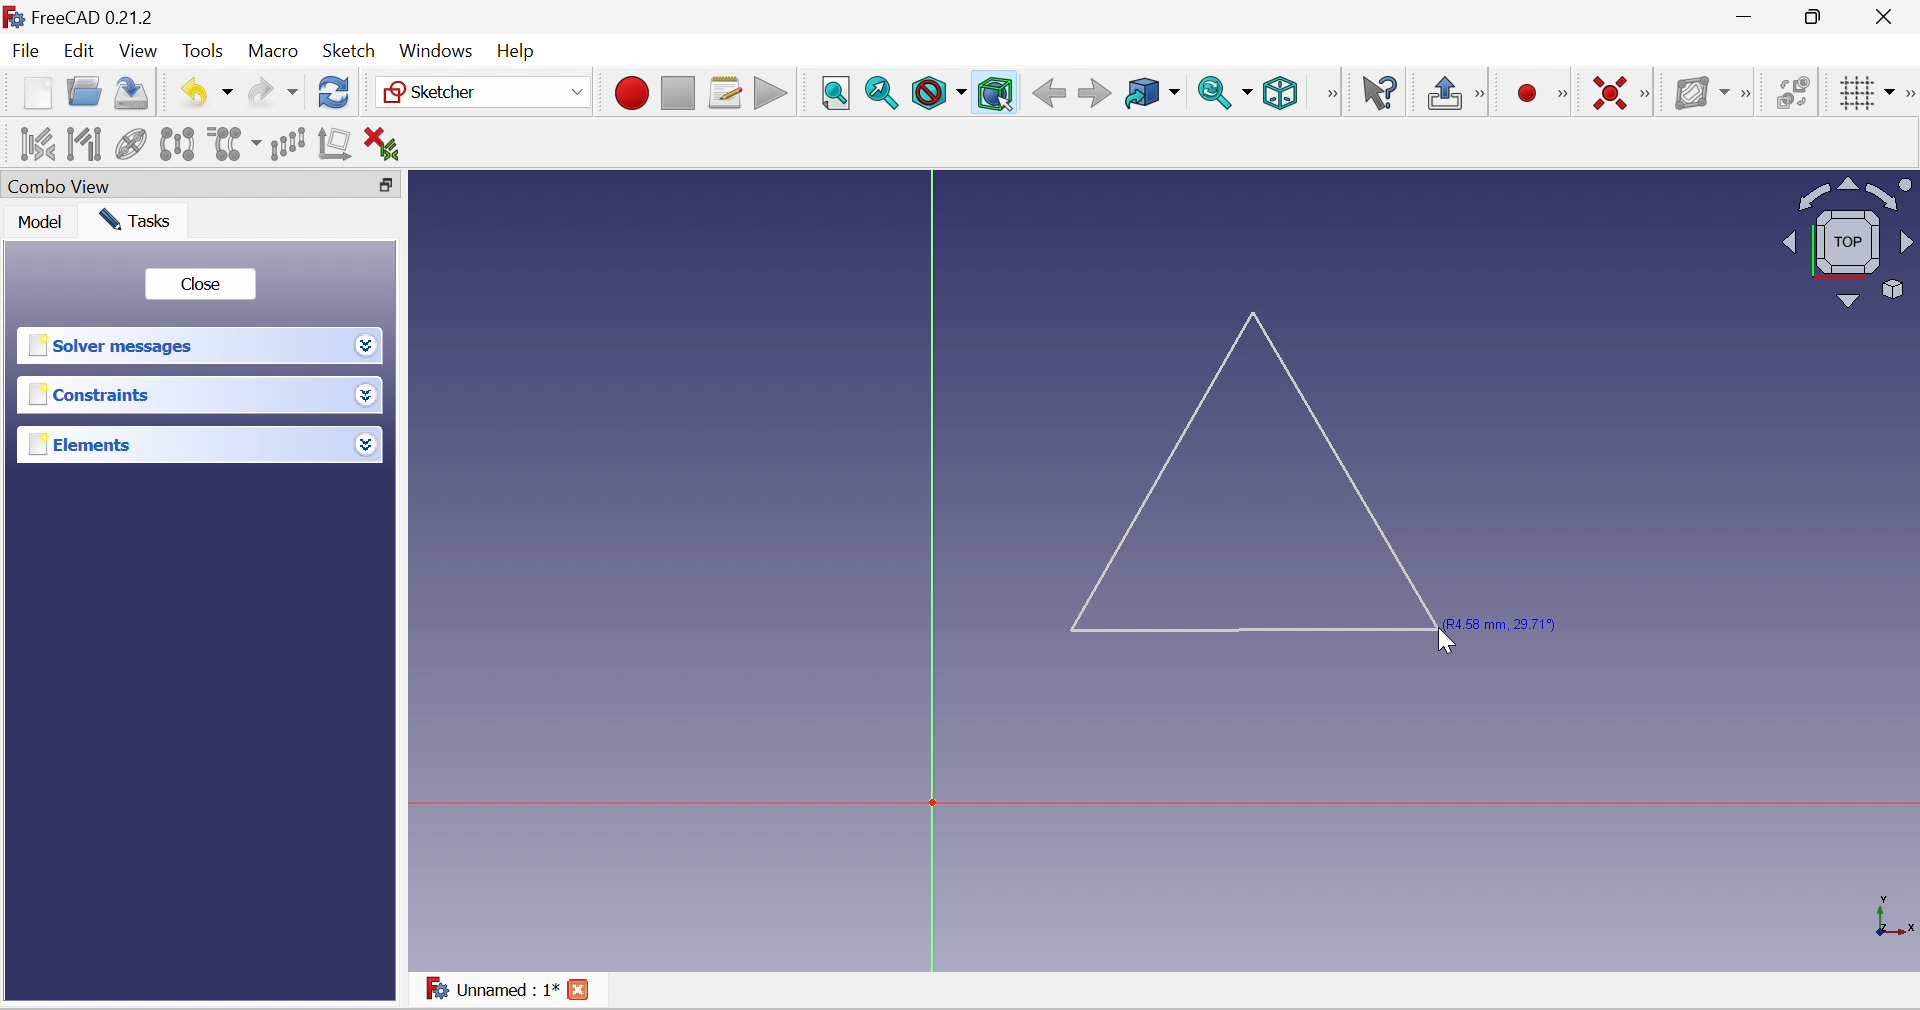 This screenshot has height=1010, width=1920. Describe the element at coordinates (1908, 95) in the screenshot. I see `[Sketcher edit tools]` at that location.